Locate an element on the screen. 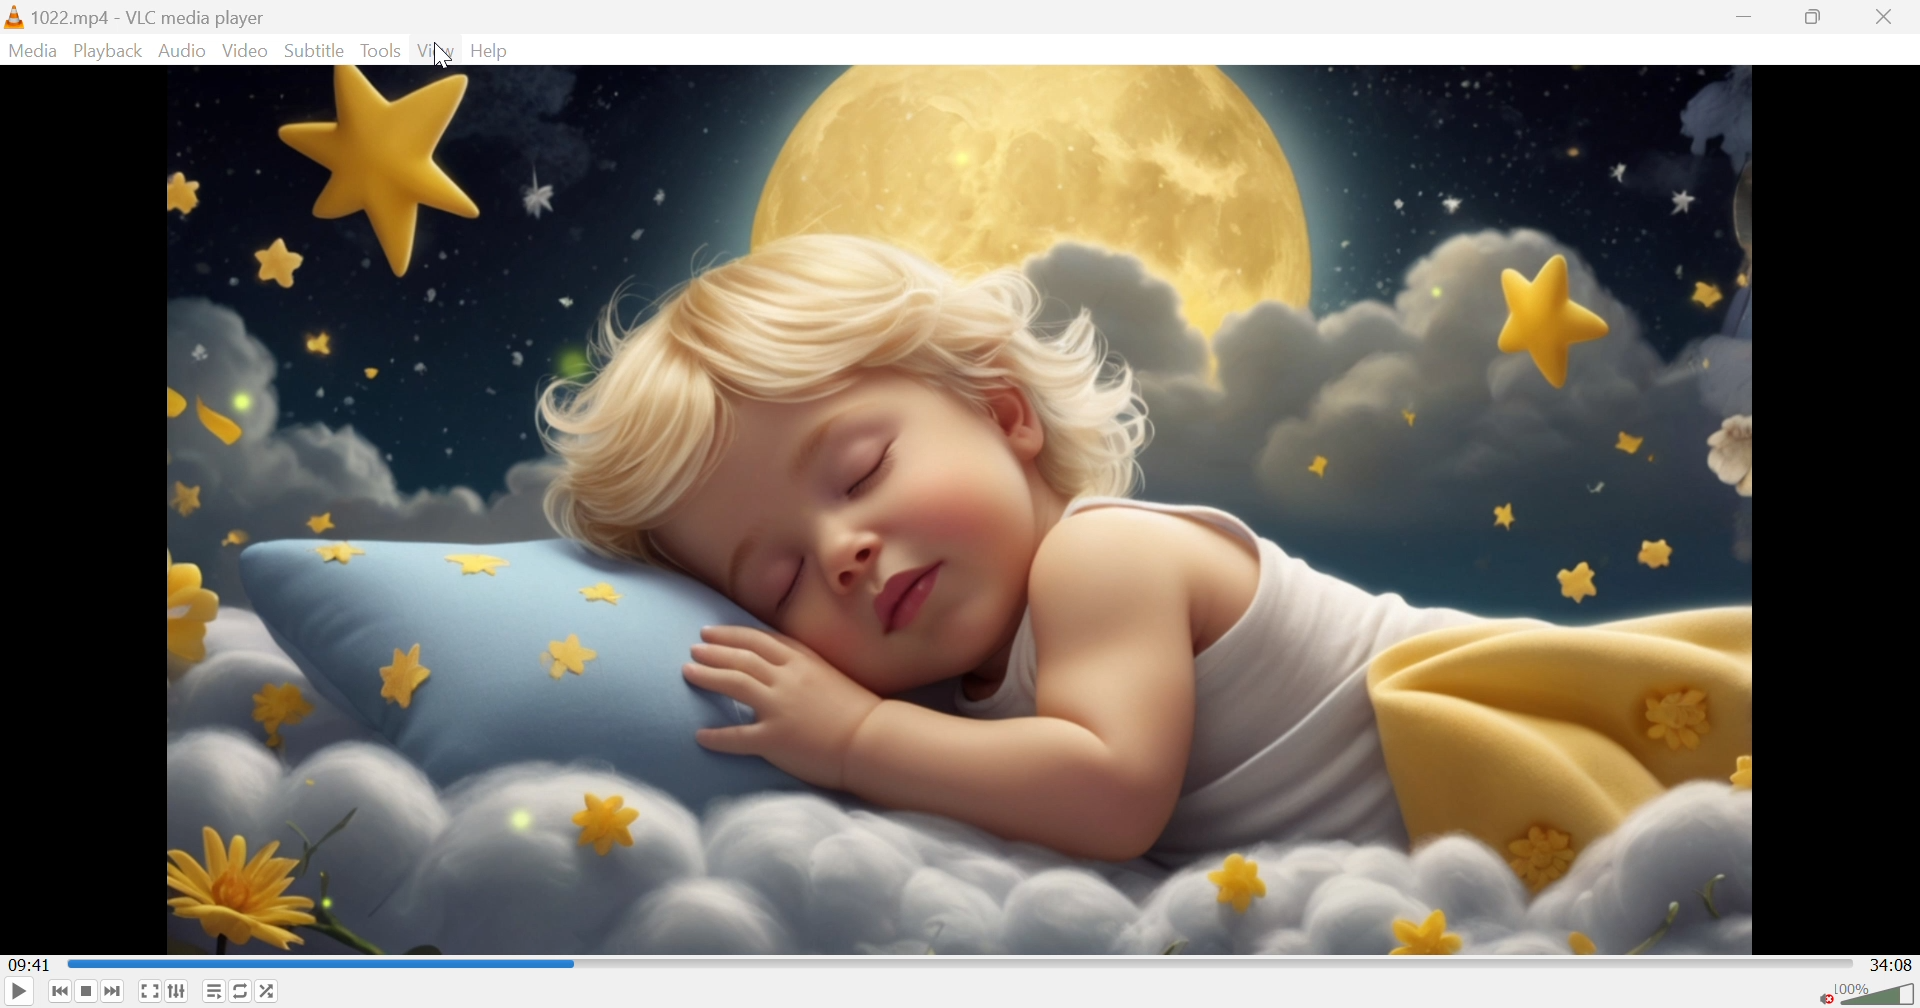  Minimize is located at coordinates (1744, 17).